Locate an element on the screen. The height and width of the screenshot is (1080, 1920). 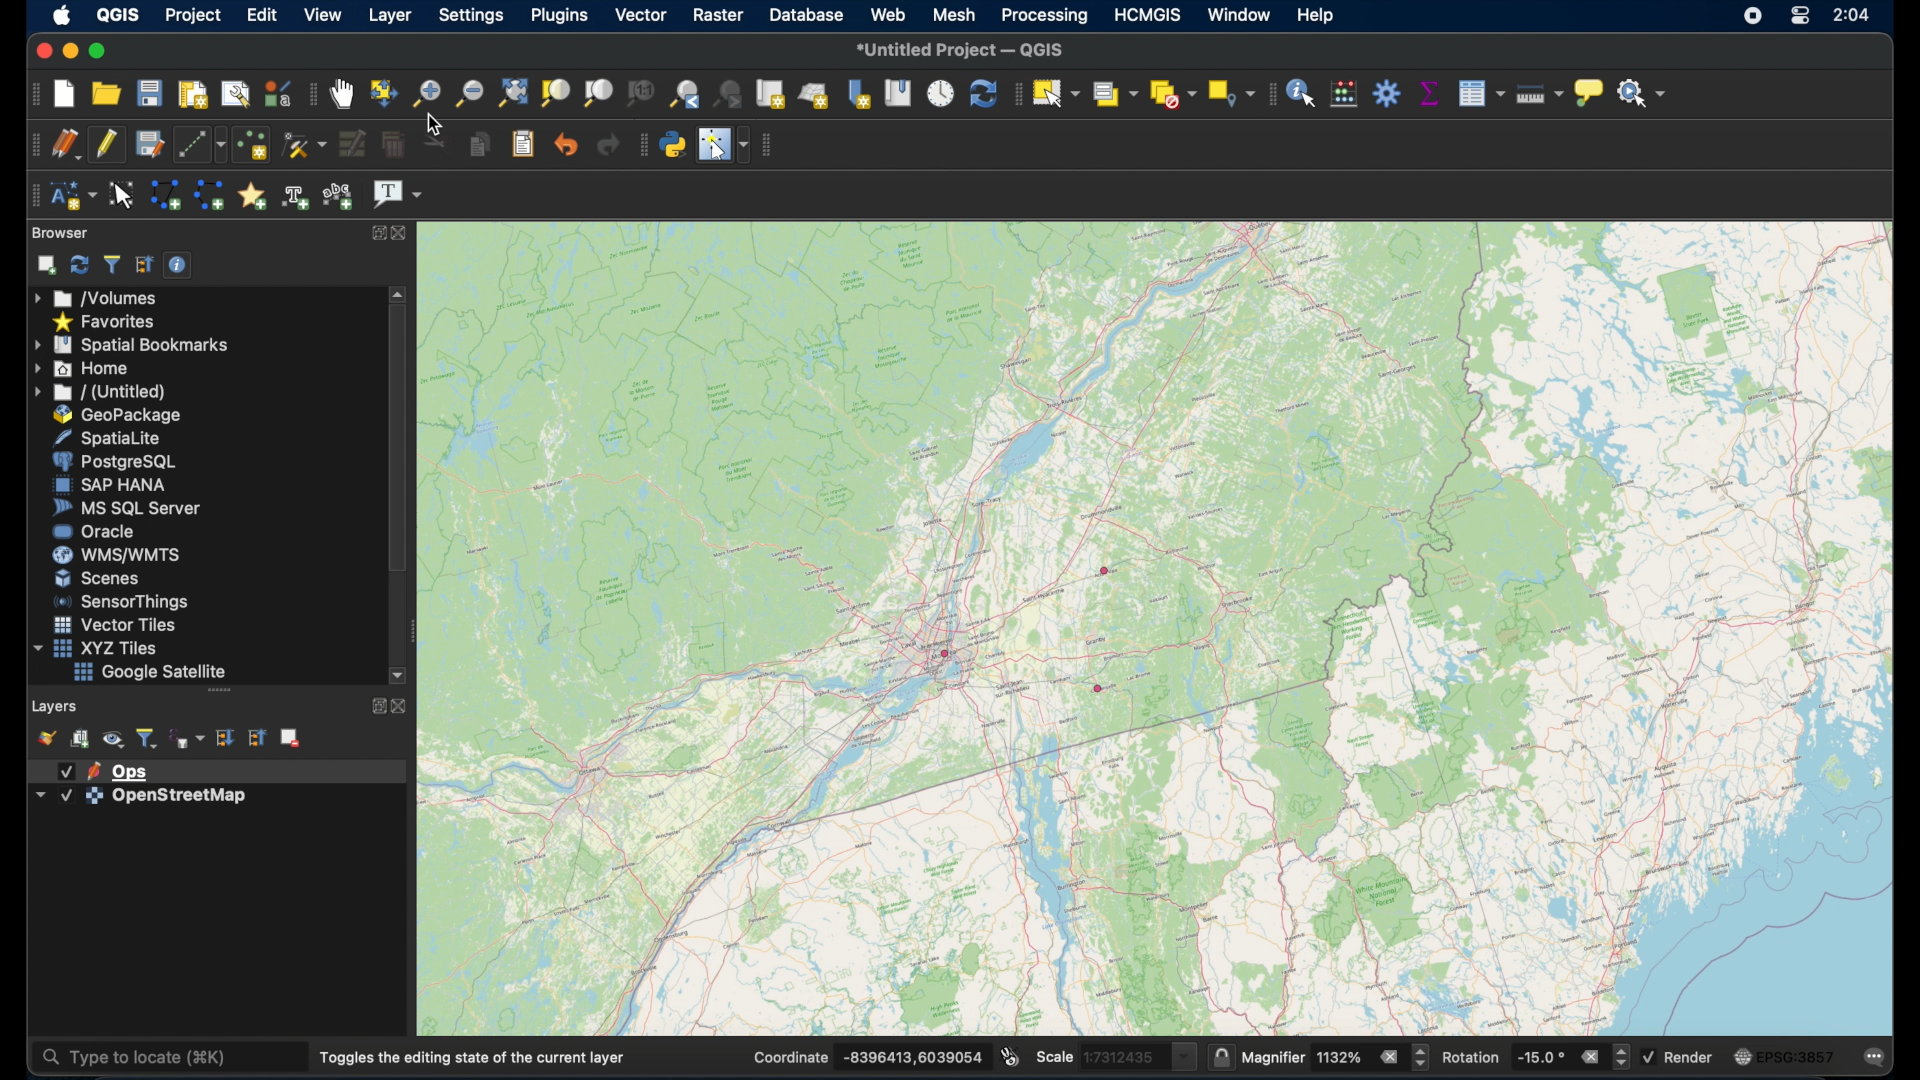
zoom last is located at coordinates (685, 94).